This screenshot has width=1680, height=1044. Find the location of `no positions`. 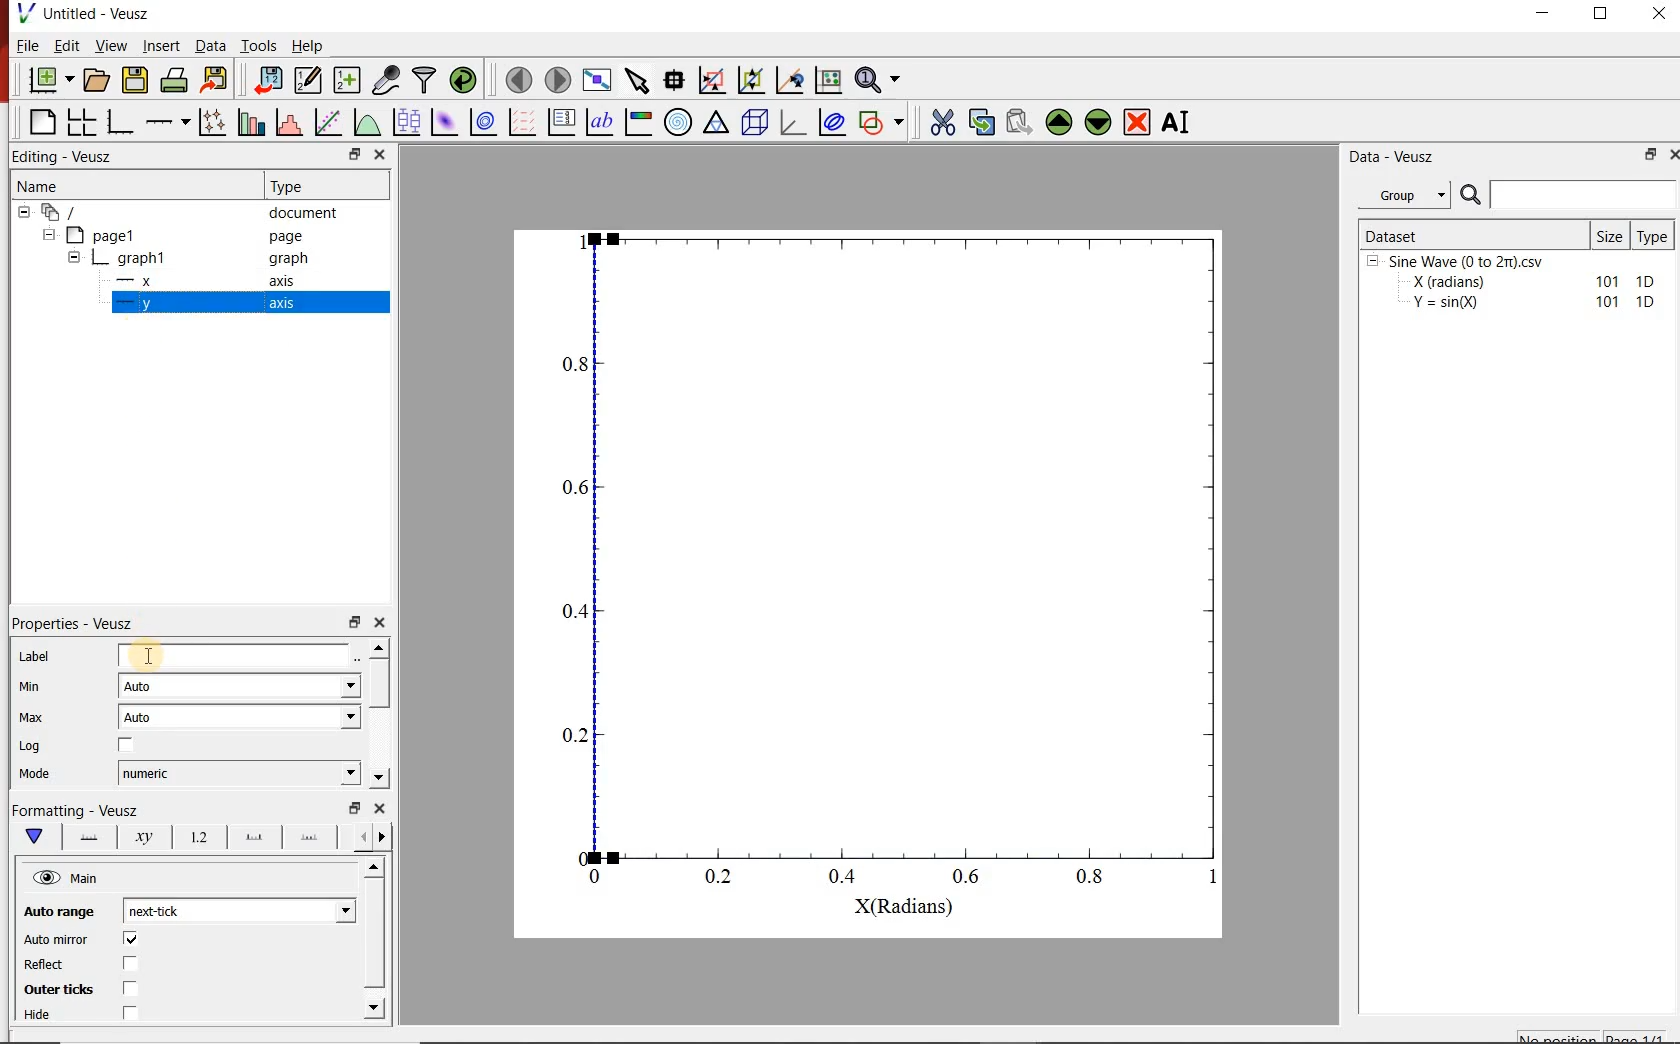

no positions is located at coordinates (1593, 1035).